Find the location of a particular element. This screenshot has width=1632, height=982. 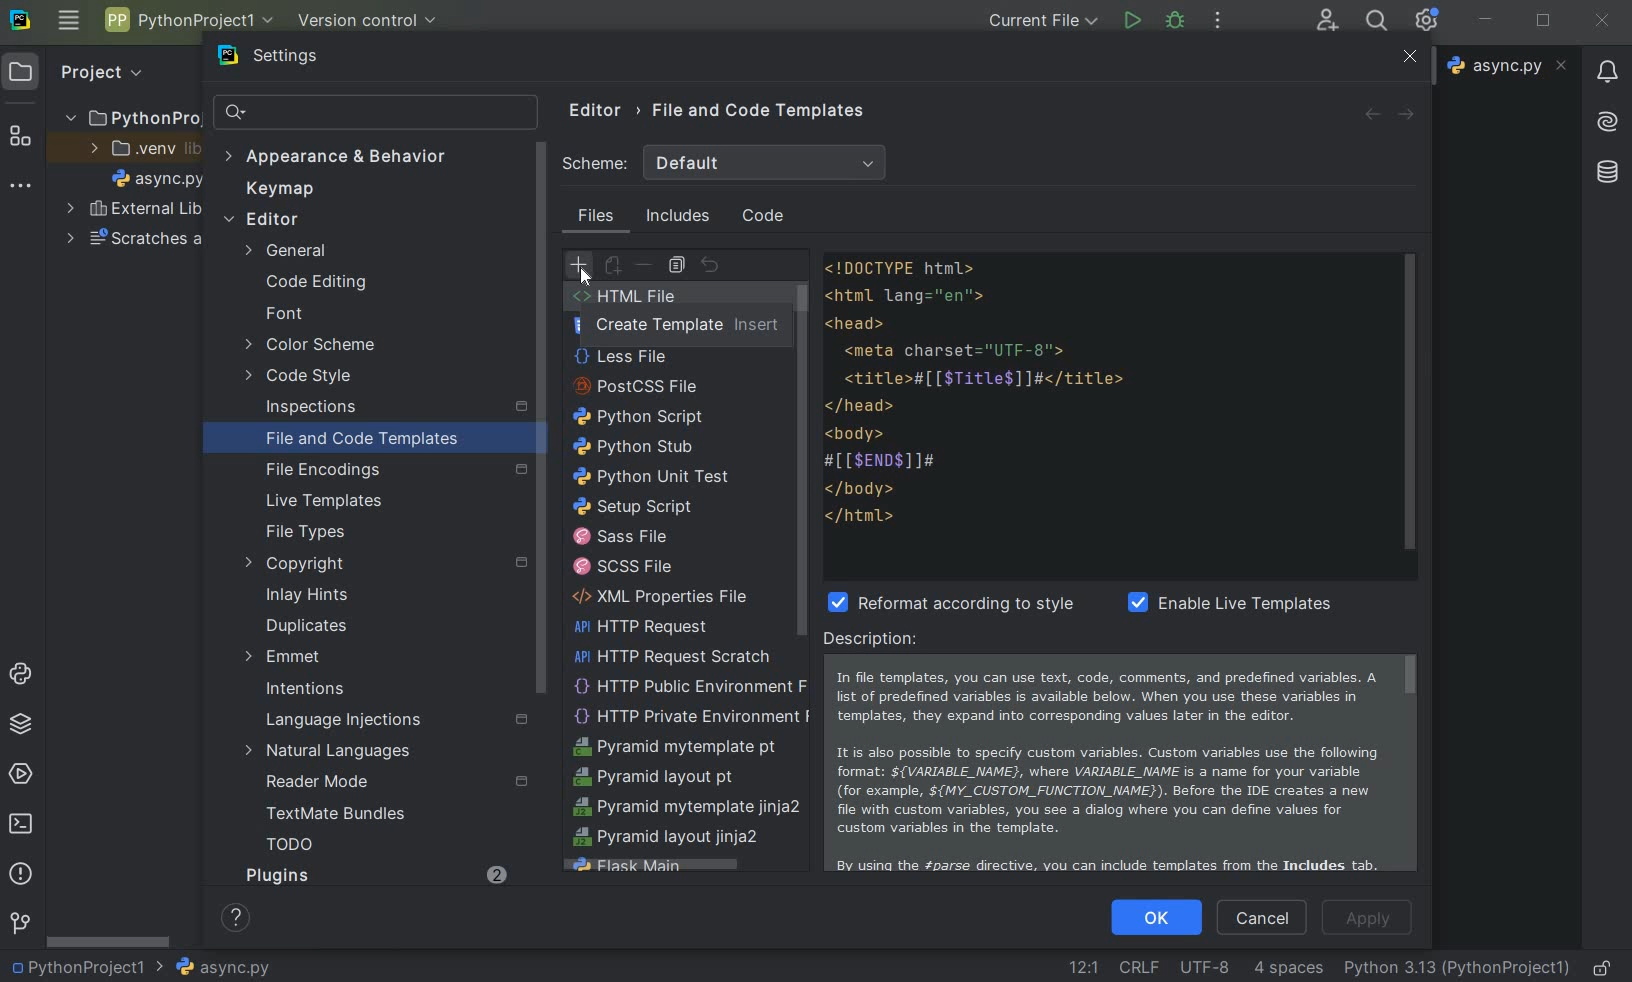

file and code templates is located at coordinates (759, 113).